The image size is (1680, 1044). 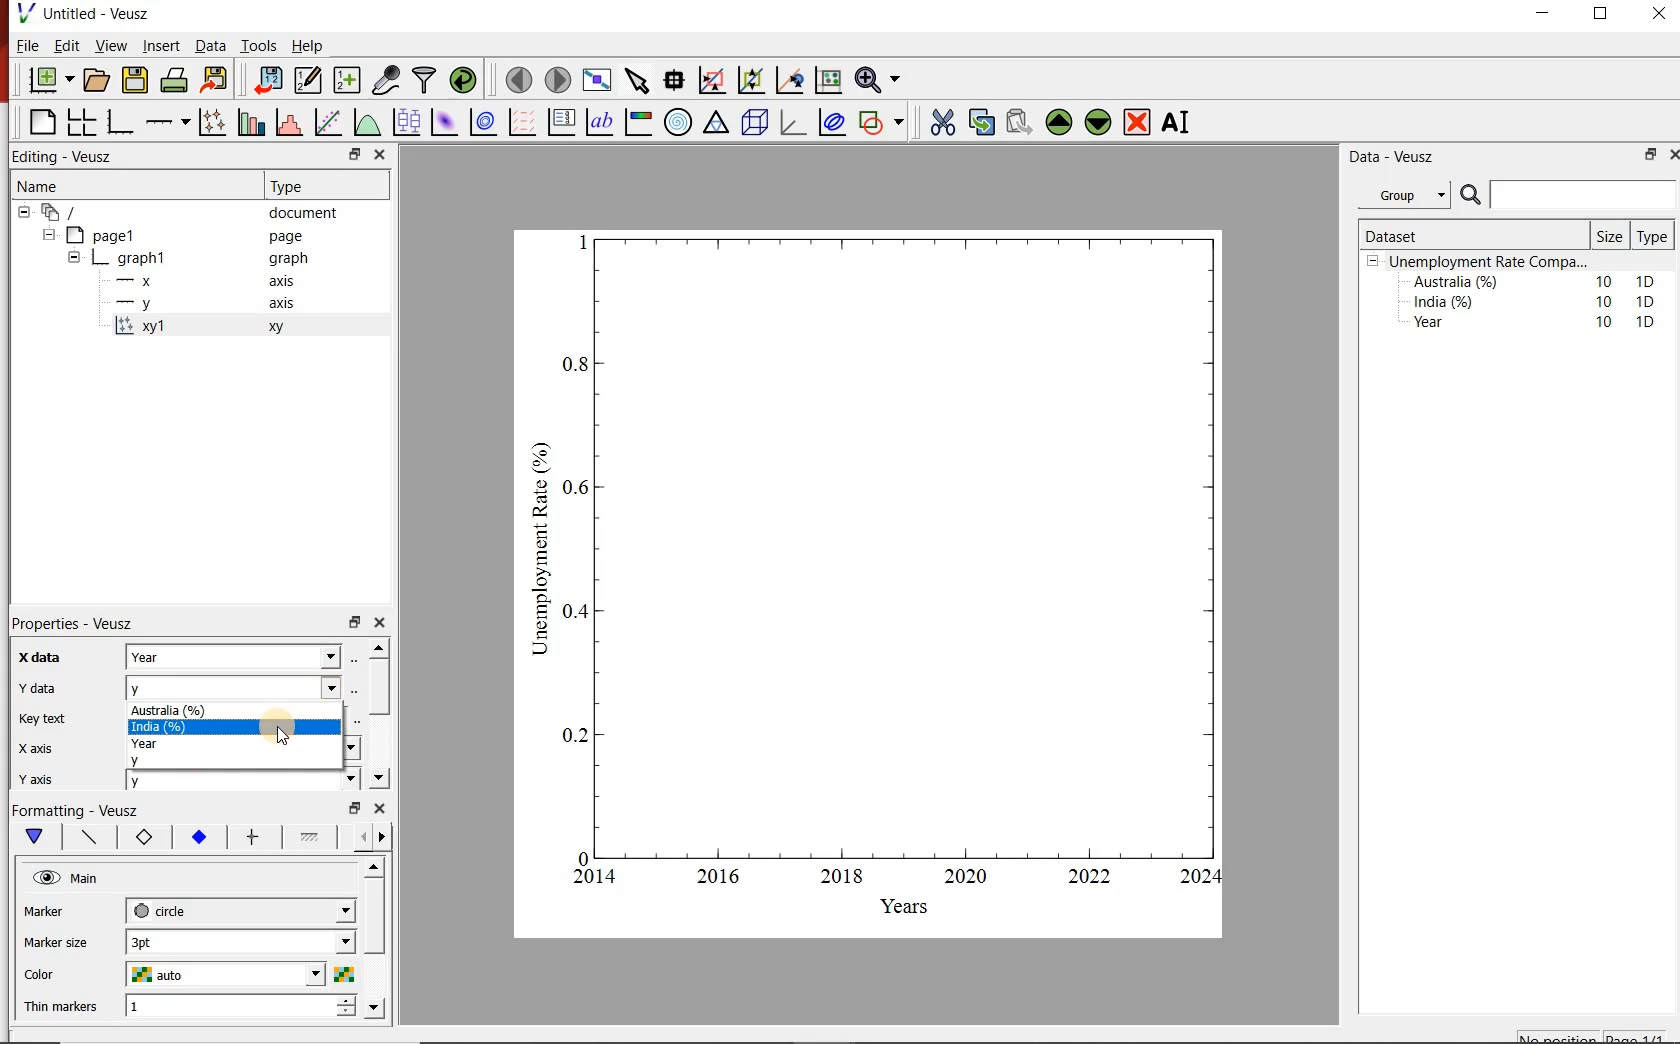 What do you see at coordinates (58, 914) in the screenshot?
I see `MArker` at bounding box center [58, 914].